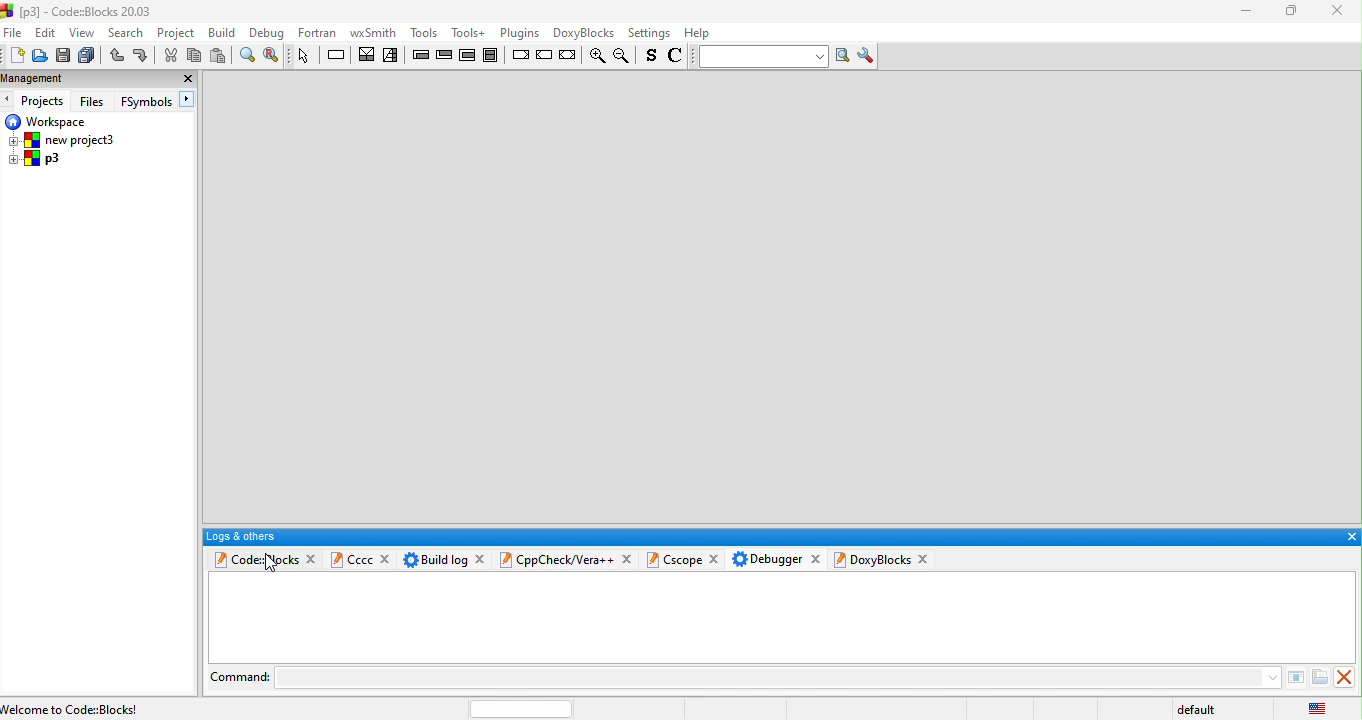 The height and width of the screenshot is (720, 1362). What do you see at coordinates (241, 676) in the screenshot?
I see `command` at bounding box center [241, 676].